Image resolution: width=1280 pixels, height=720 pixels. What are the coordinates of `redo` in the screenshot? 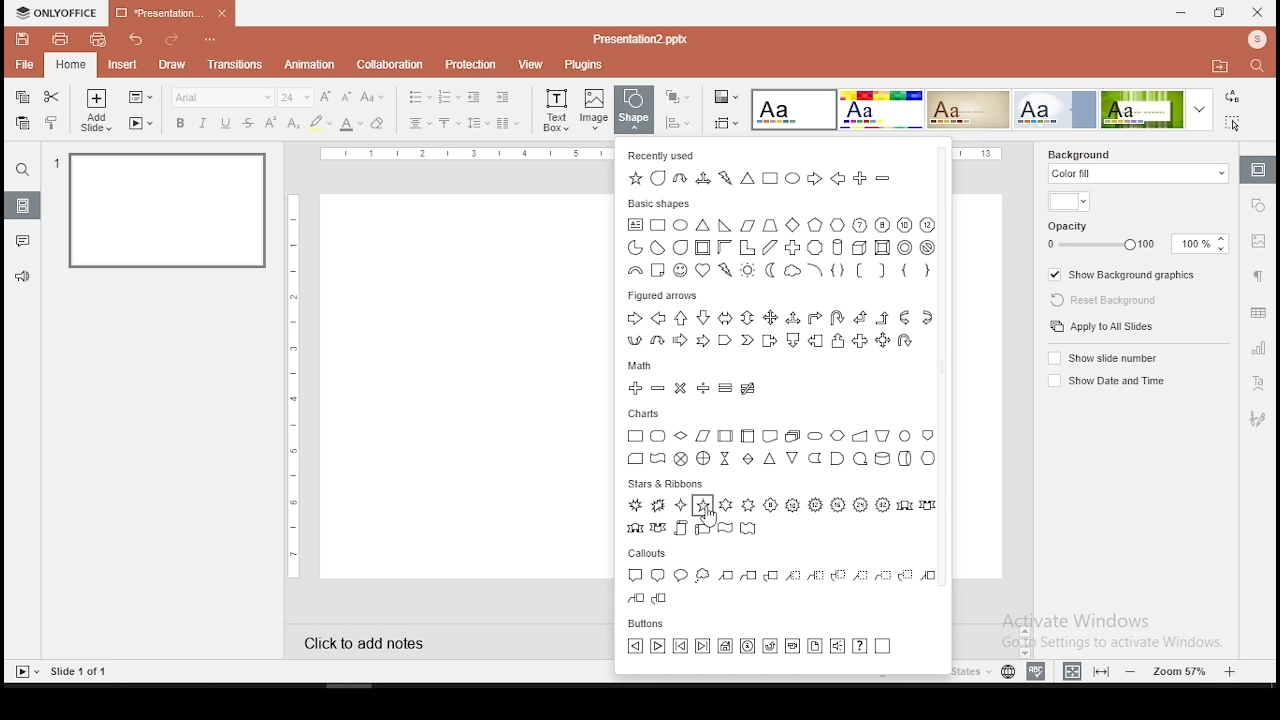 It's located at (171, 41).